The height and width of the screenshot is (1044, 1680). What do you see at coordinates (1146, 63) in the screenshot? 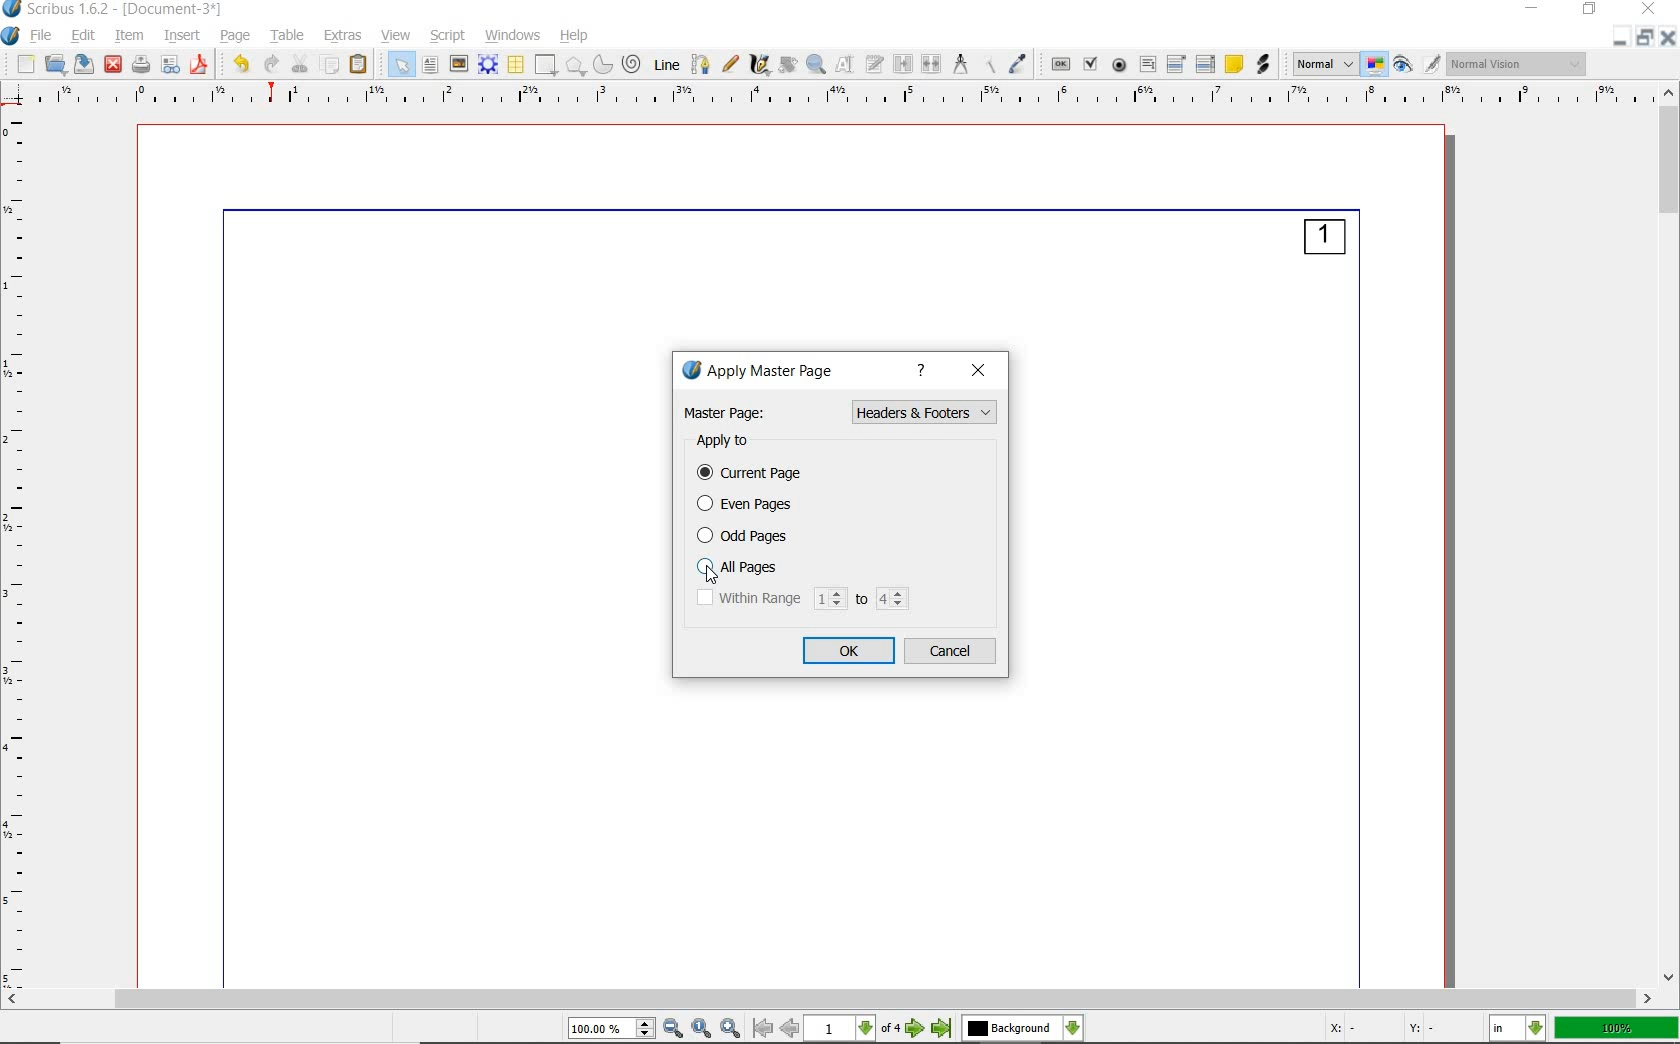
I see `pdf text field` at bounding box center [1146, 63].